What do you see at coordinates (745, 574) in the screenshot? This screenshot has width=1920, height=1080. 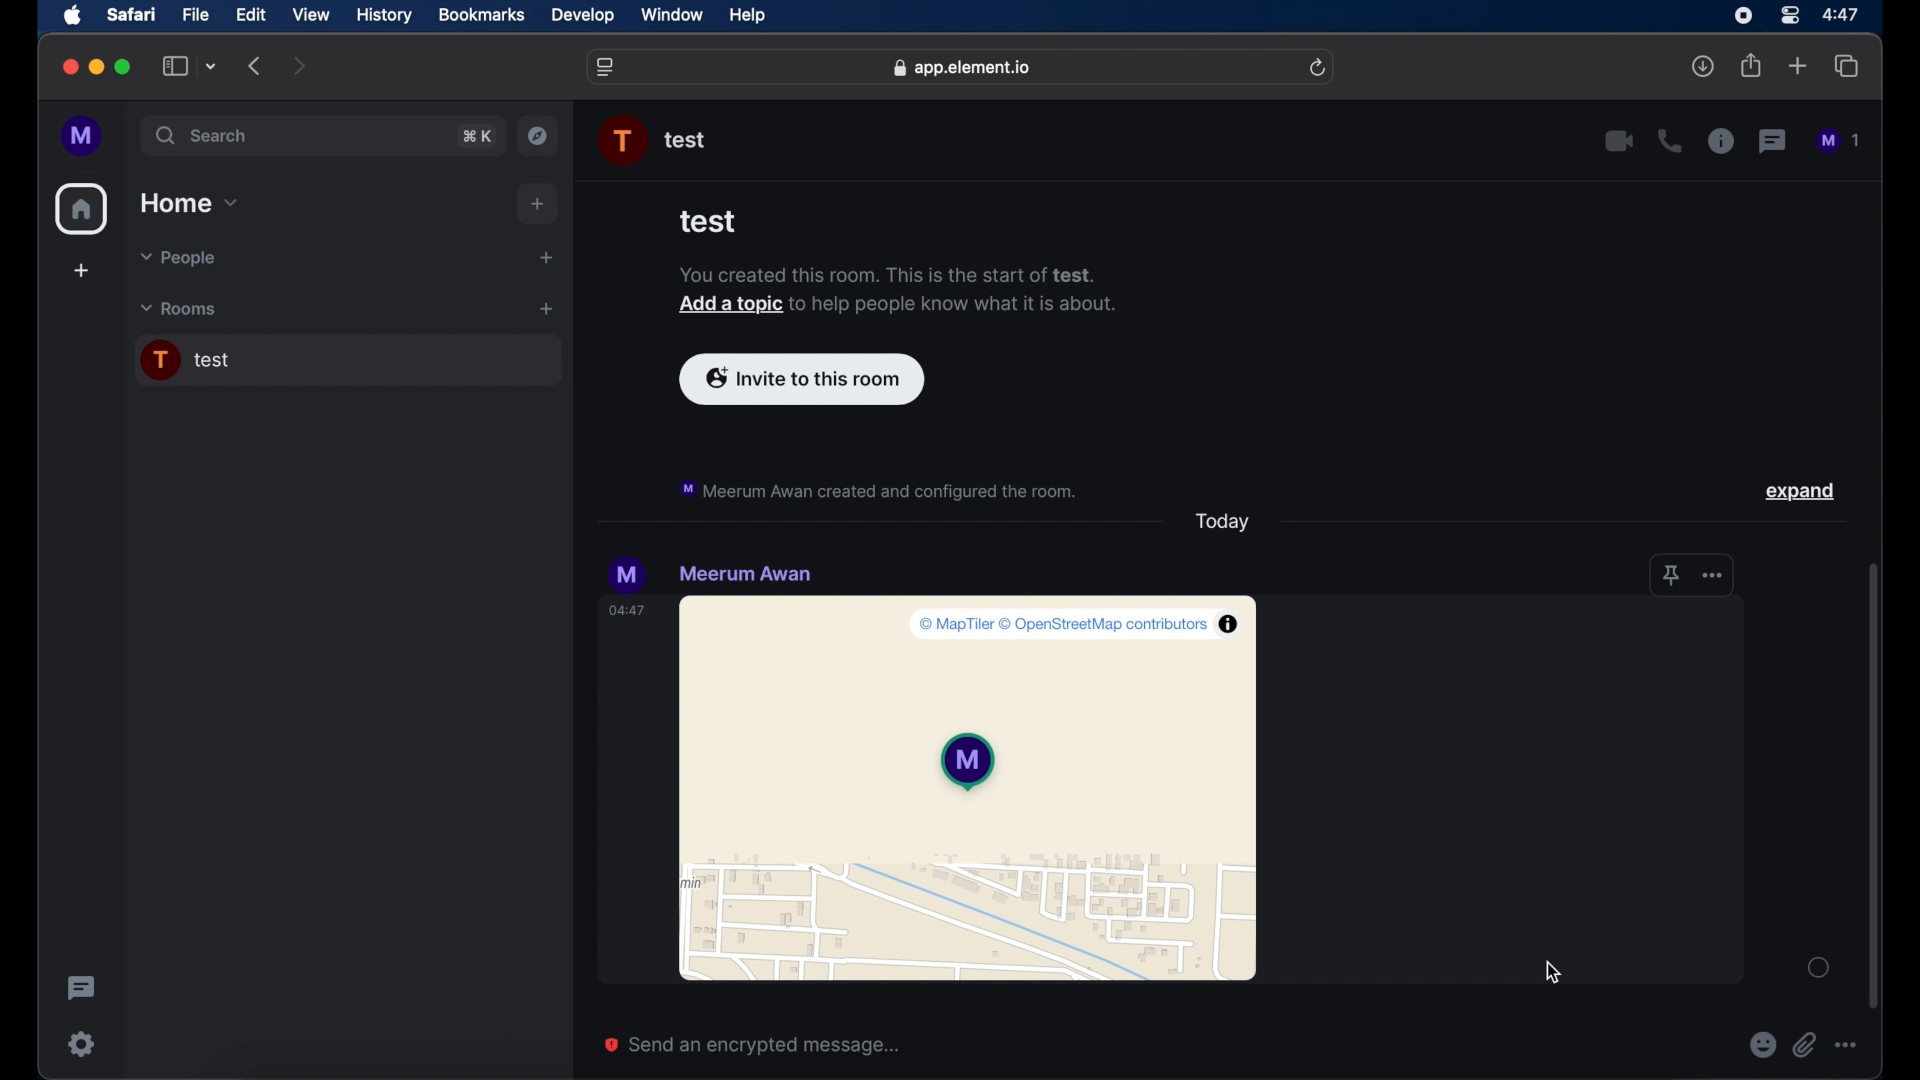 I see `chat name` at bounding box center [745, 574].